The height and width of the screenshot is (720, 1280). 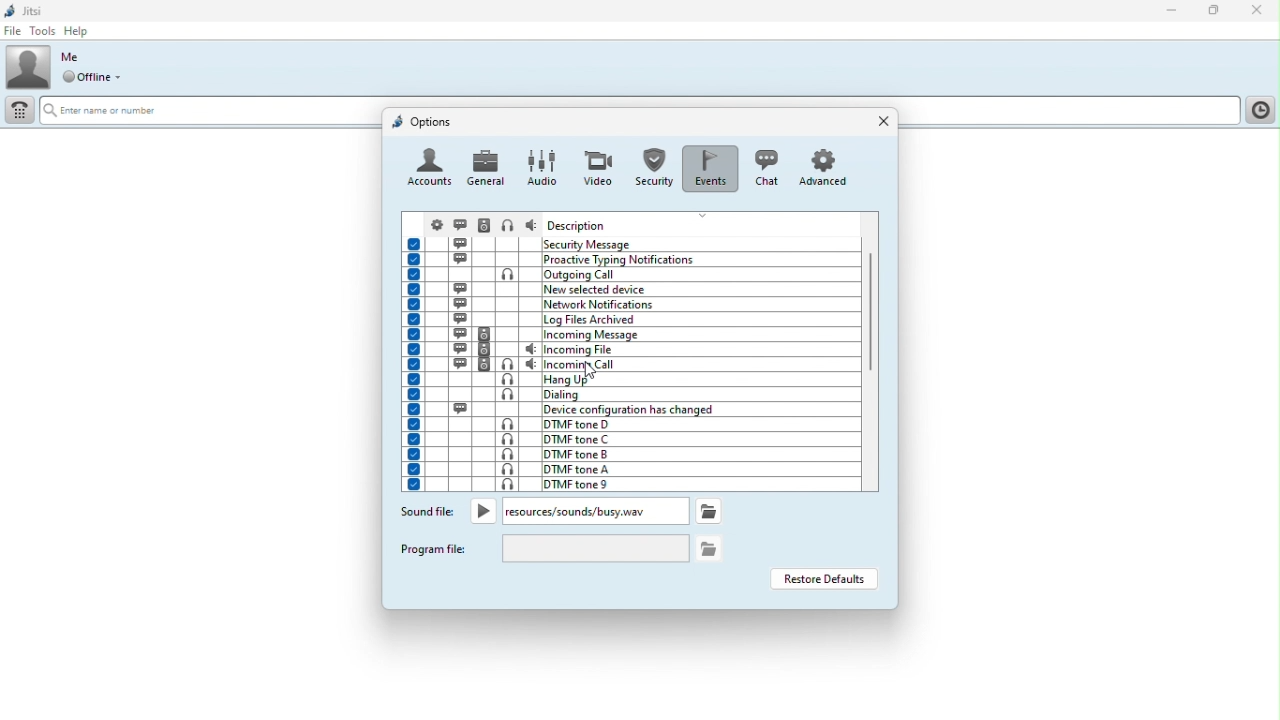 What do you see at coordinates (628, 396) in the screenshot?
I see `dialing ` at bounding box center [628, 396].